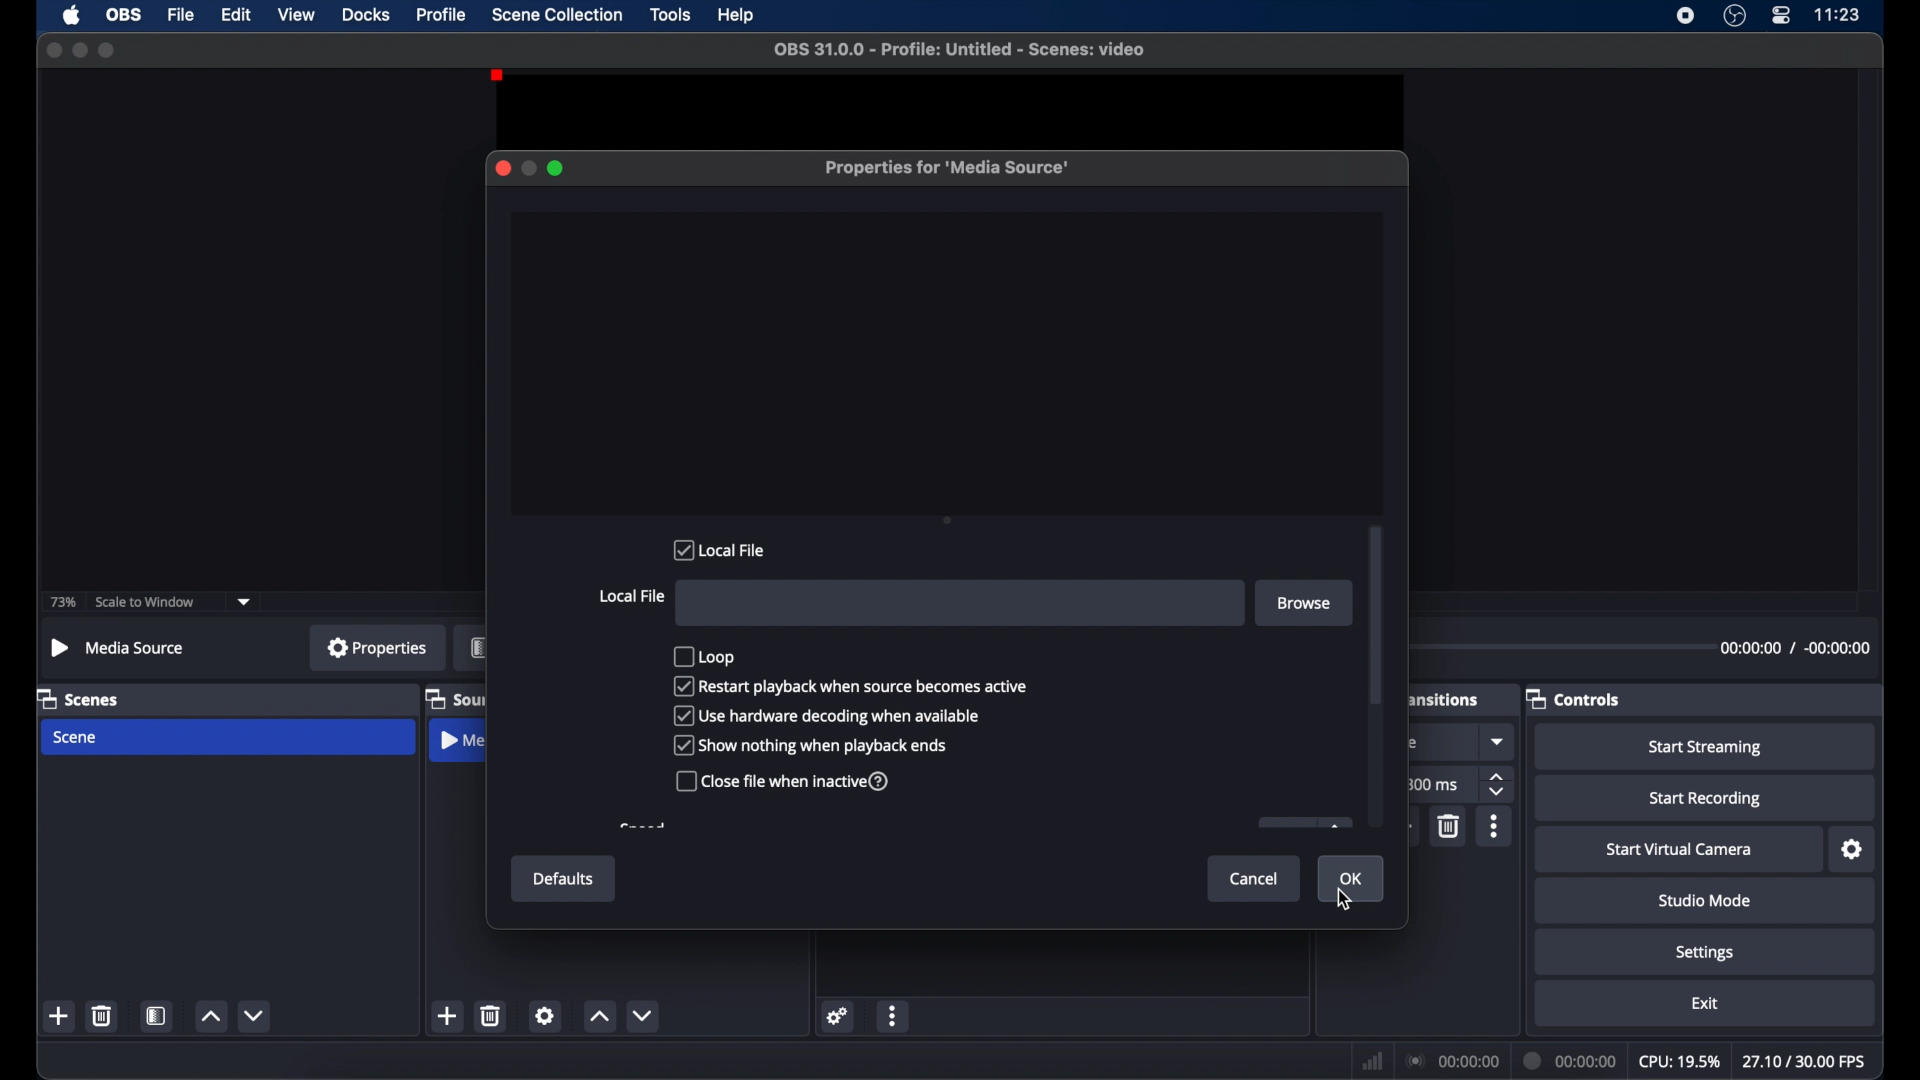  What do you see at coordinates (1705, 900) in the screenshot?
I see `studio  mode` at bounding box center [1705, 900].